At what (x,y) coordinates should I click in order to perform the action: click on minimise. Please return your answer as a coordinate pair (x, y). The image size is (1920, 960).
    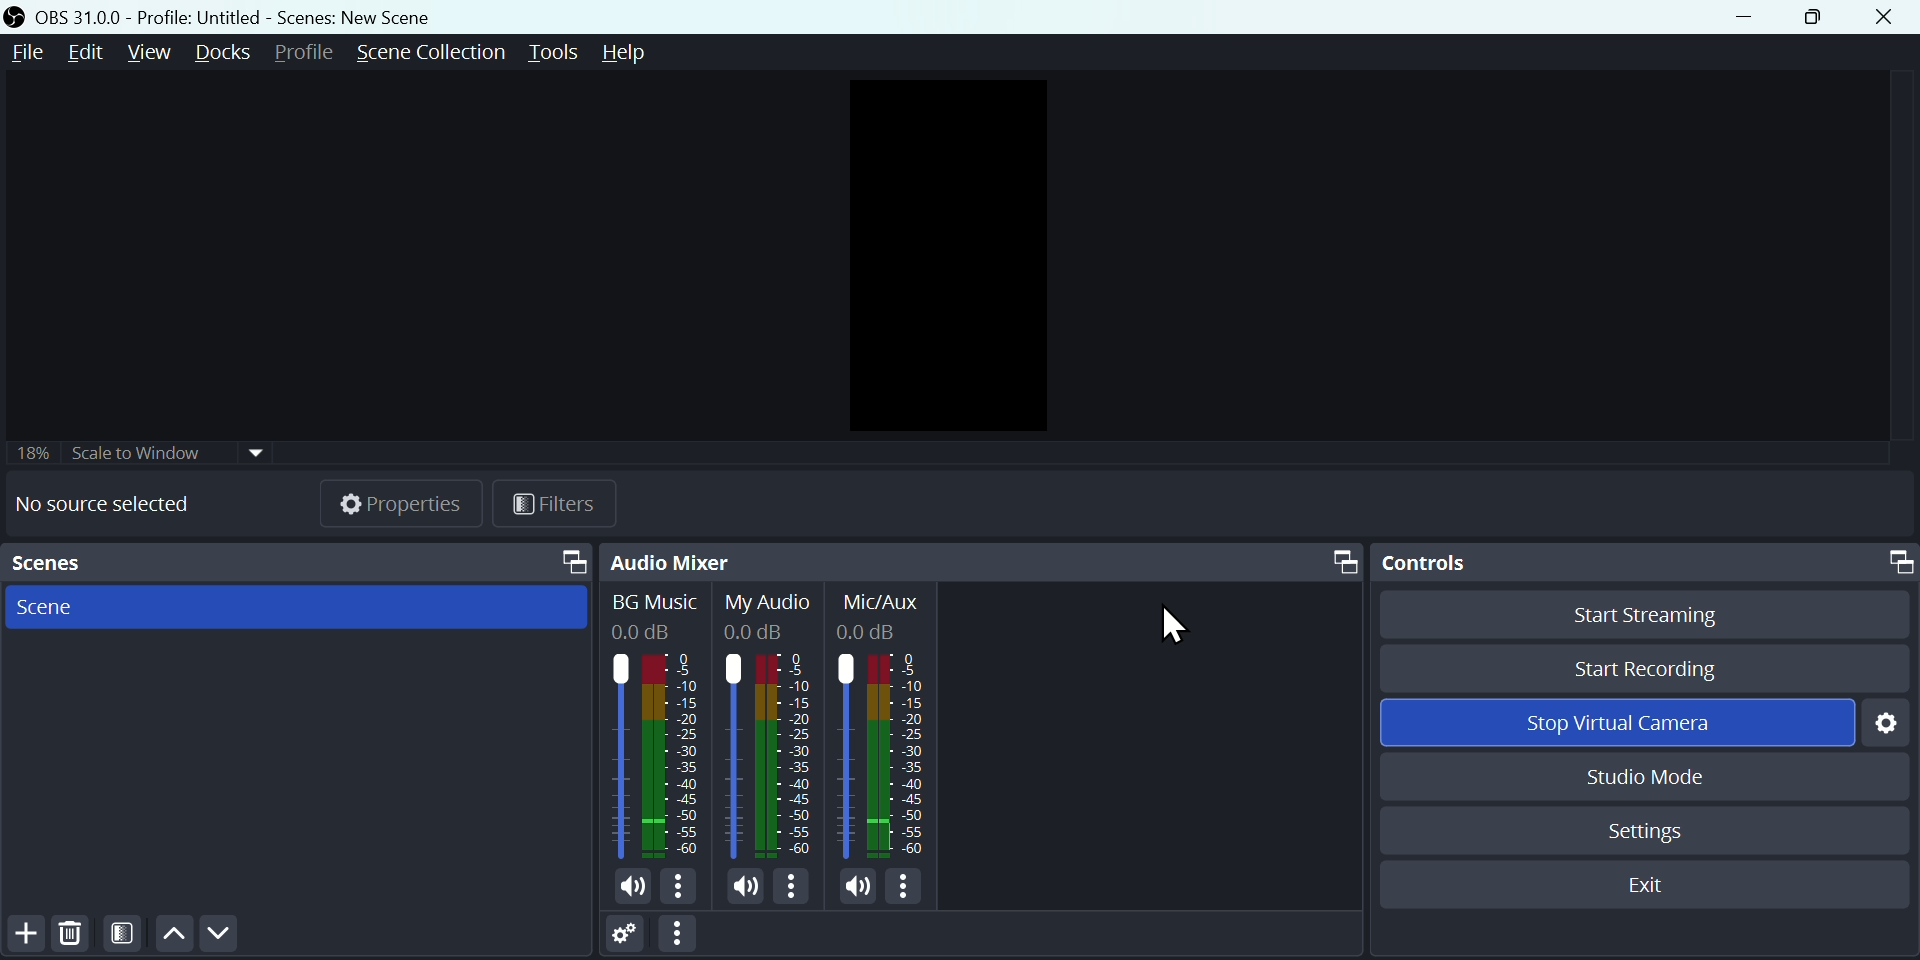
    Looking at the image, I should click on (1747, 18).